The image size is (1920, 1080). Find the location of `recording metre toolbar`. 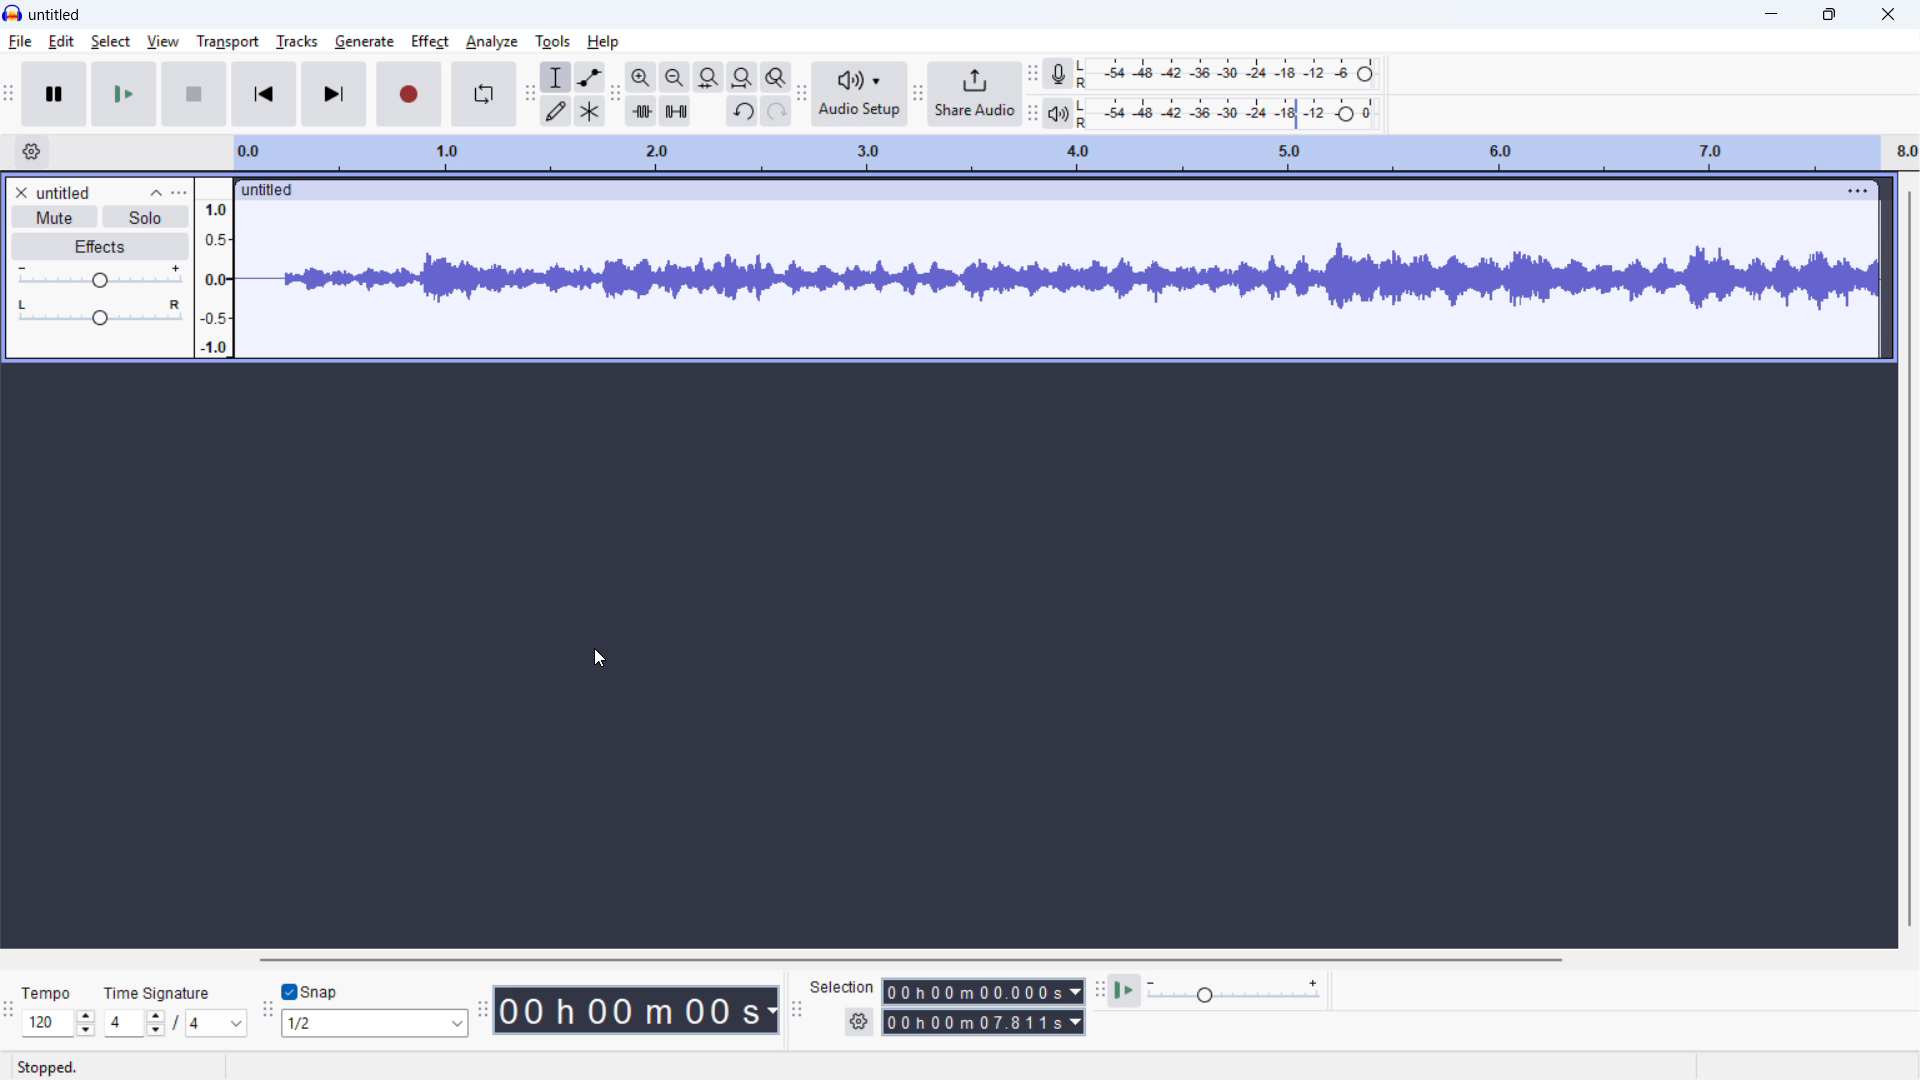

recording metre toolbar is located at coordinates (1032, 73).